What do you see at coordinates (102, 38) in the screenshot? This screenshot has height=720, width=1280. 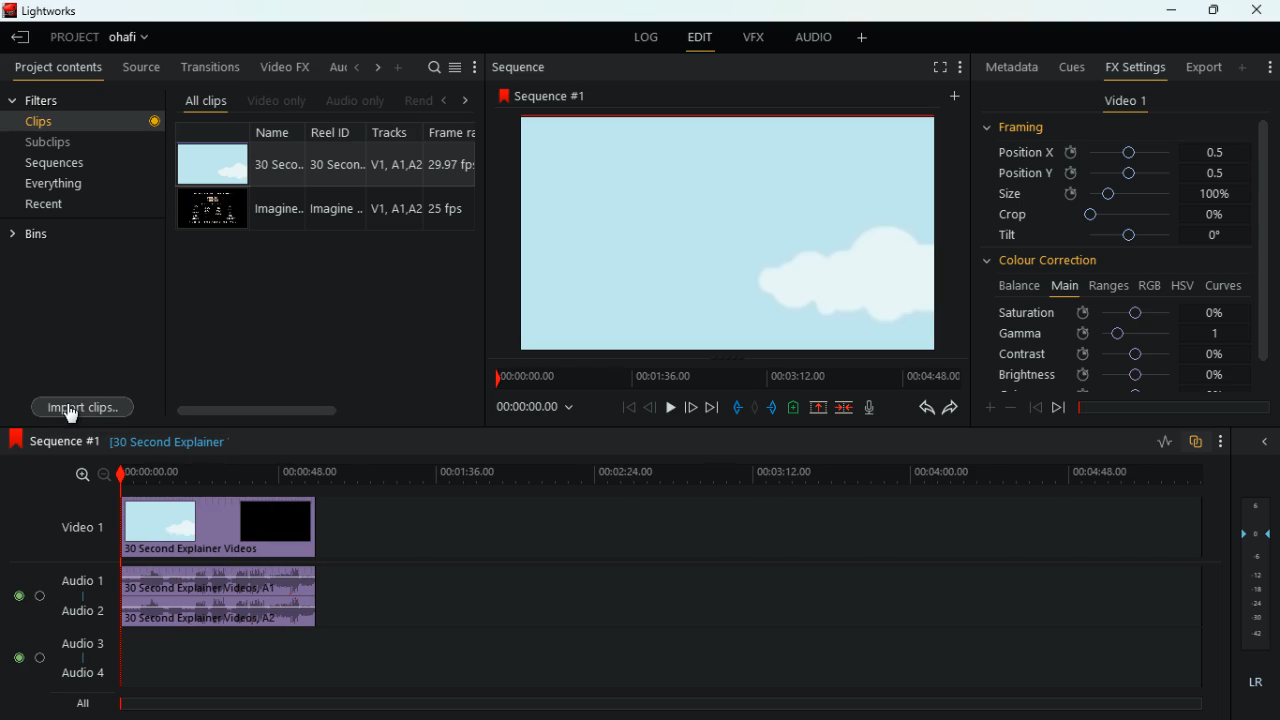 I see `project` at bounding box center [102, 38].